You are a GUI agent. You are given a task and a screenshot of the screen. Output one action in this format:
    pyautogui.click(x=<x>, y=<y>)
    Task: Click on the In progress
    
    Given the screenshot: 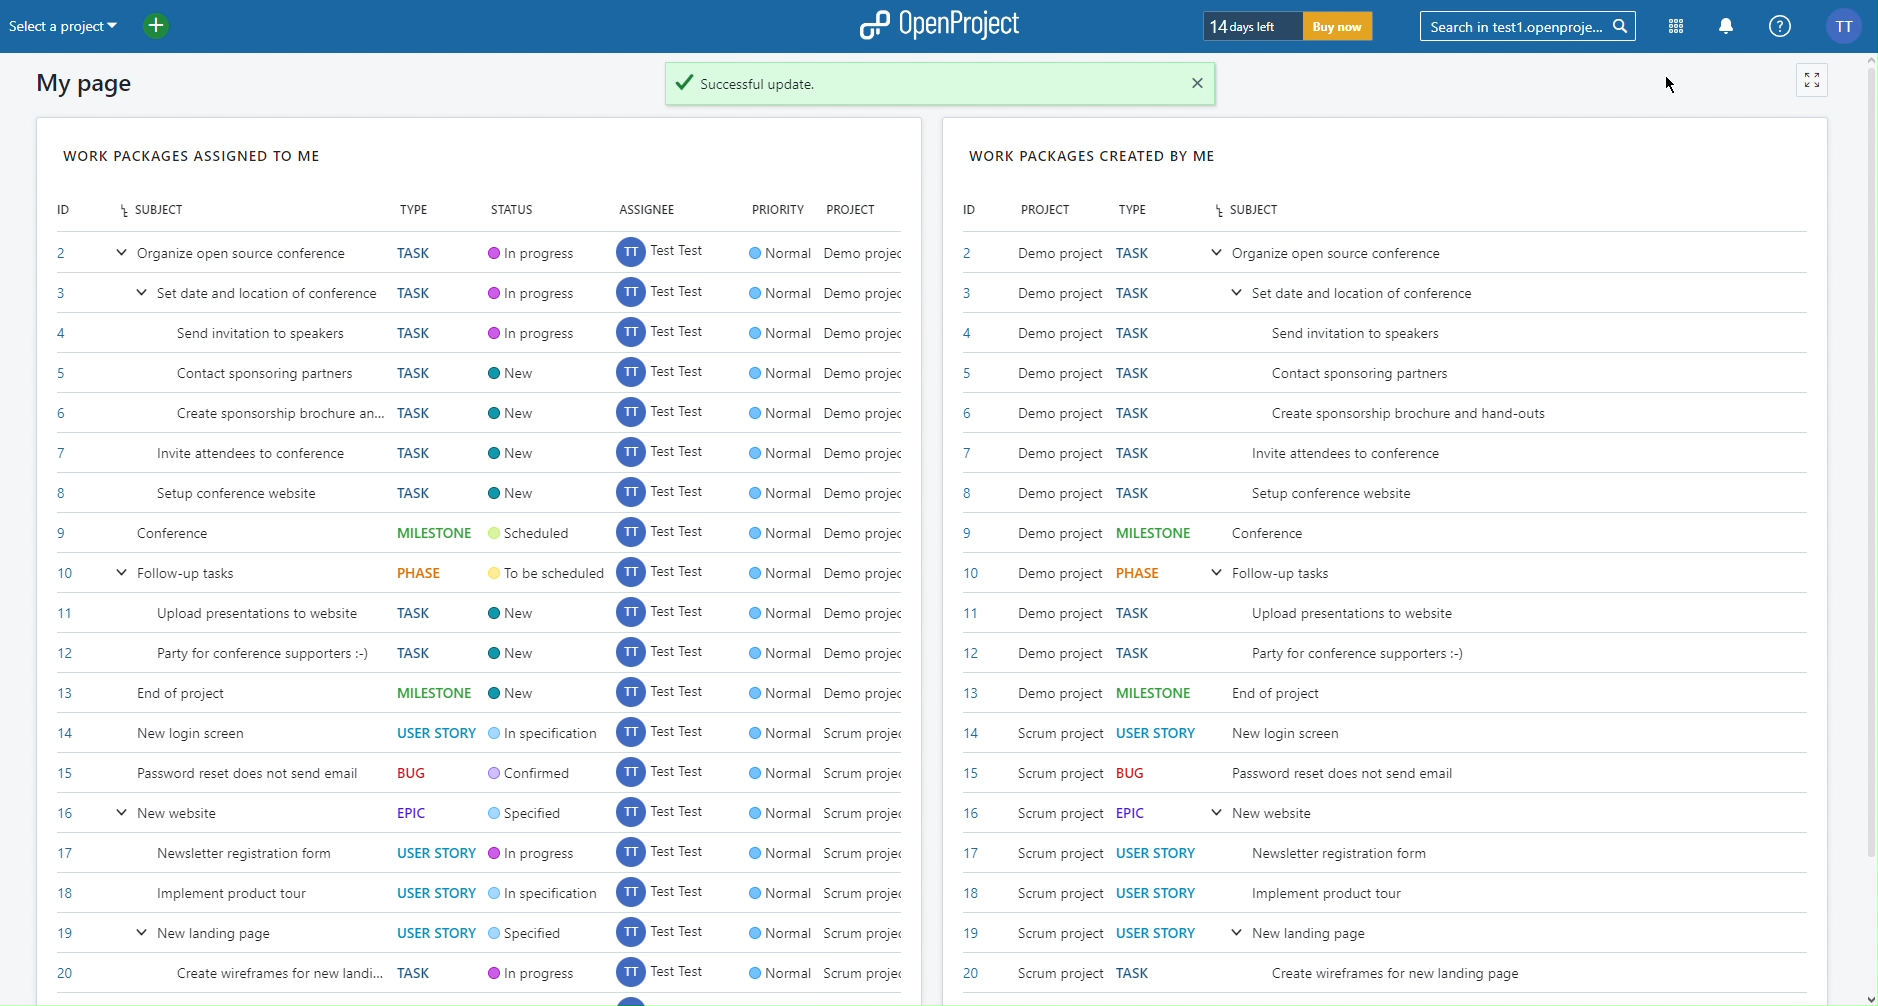 What is the action you would take?
    pyautogui.click(x=535, y=973)
    